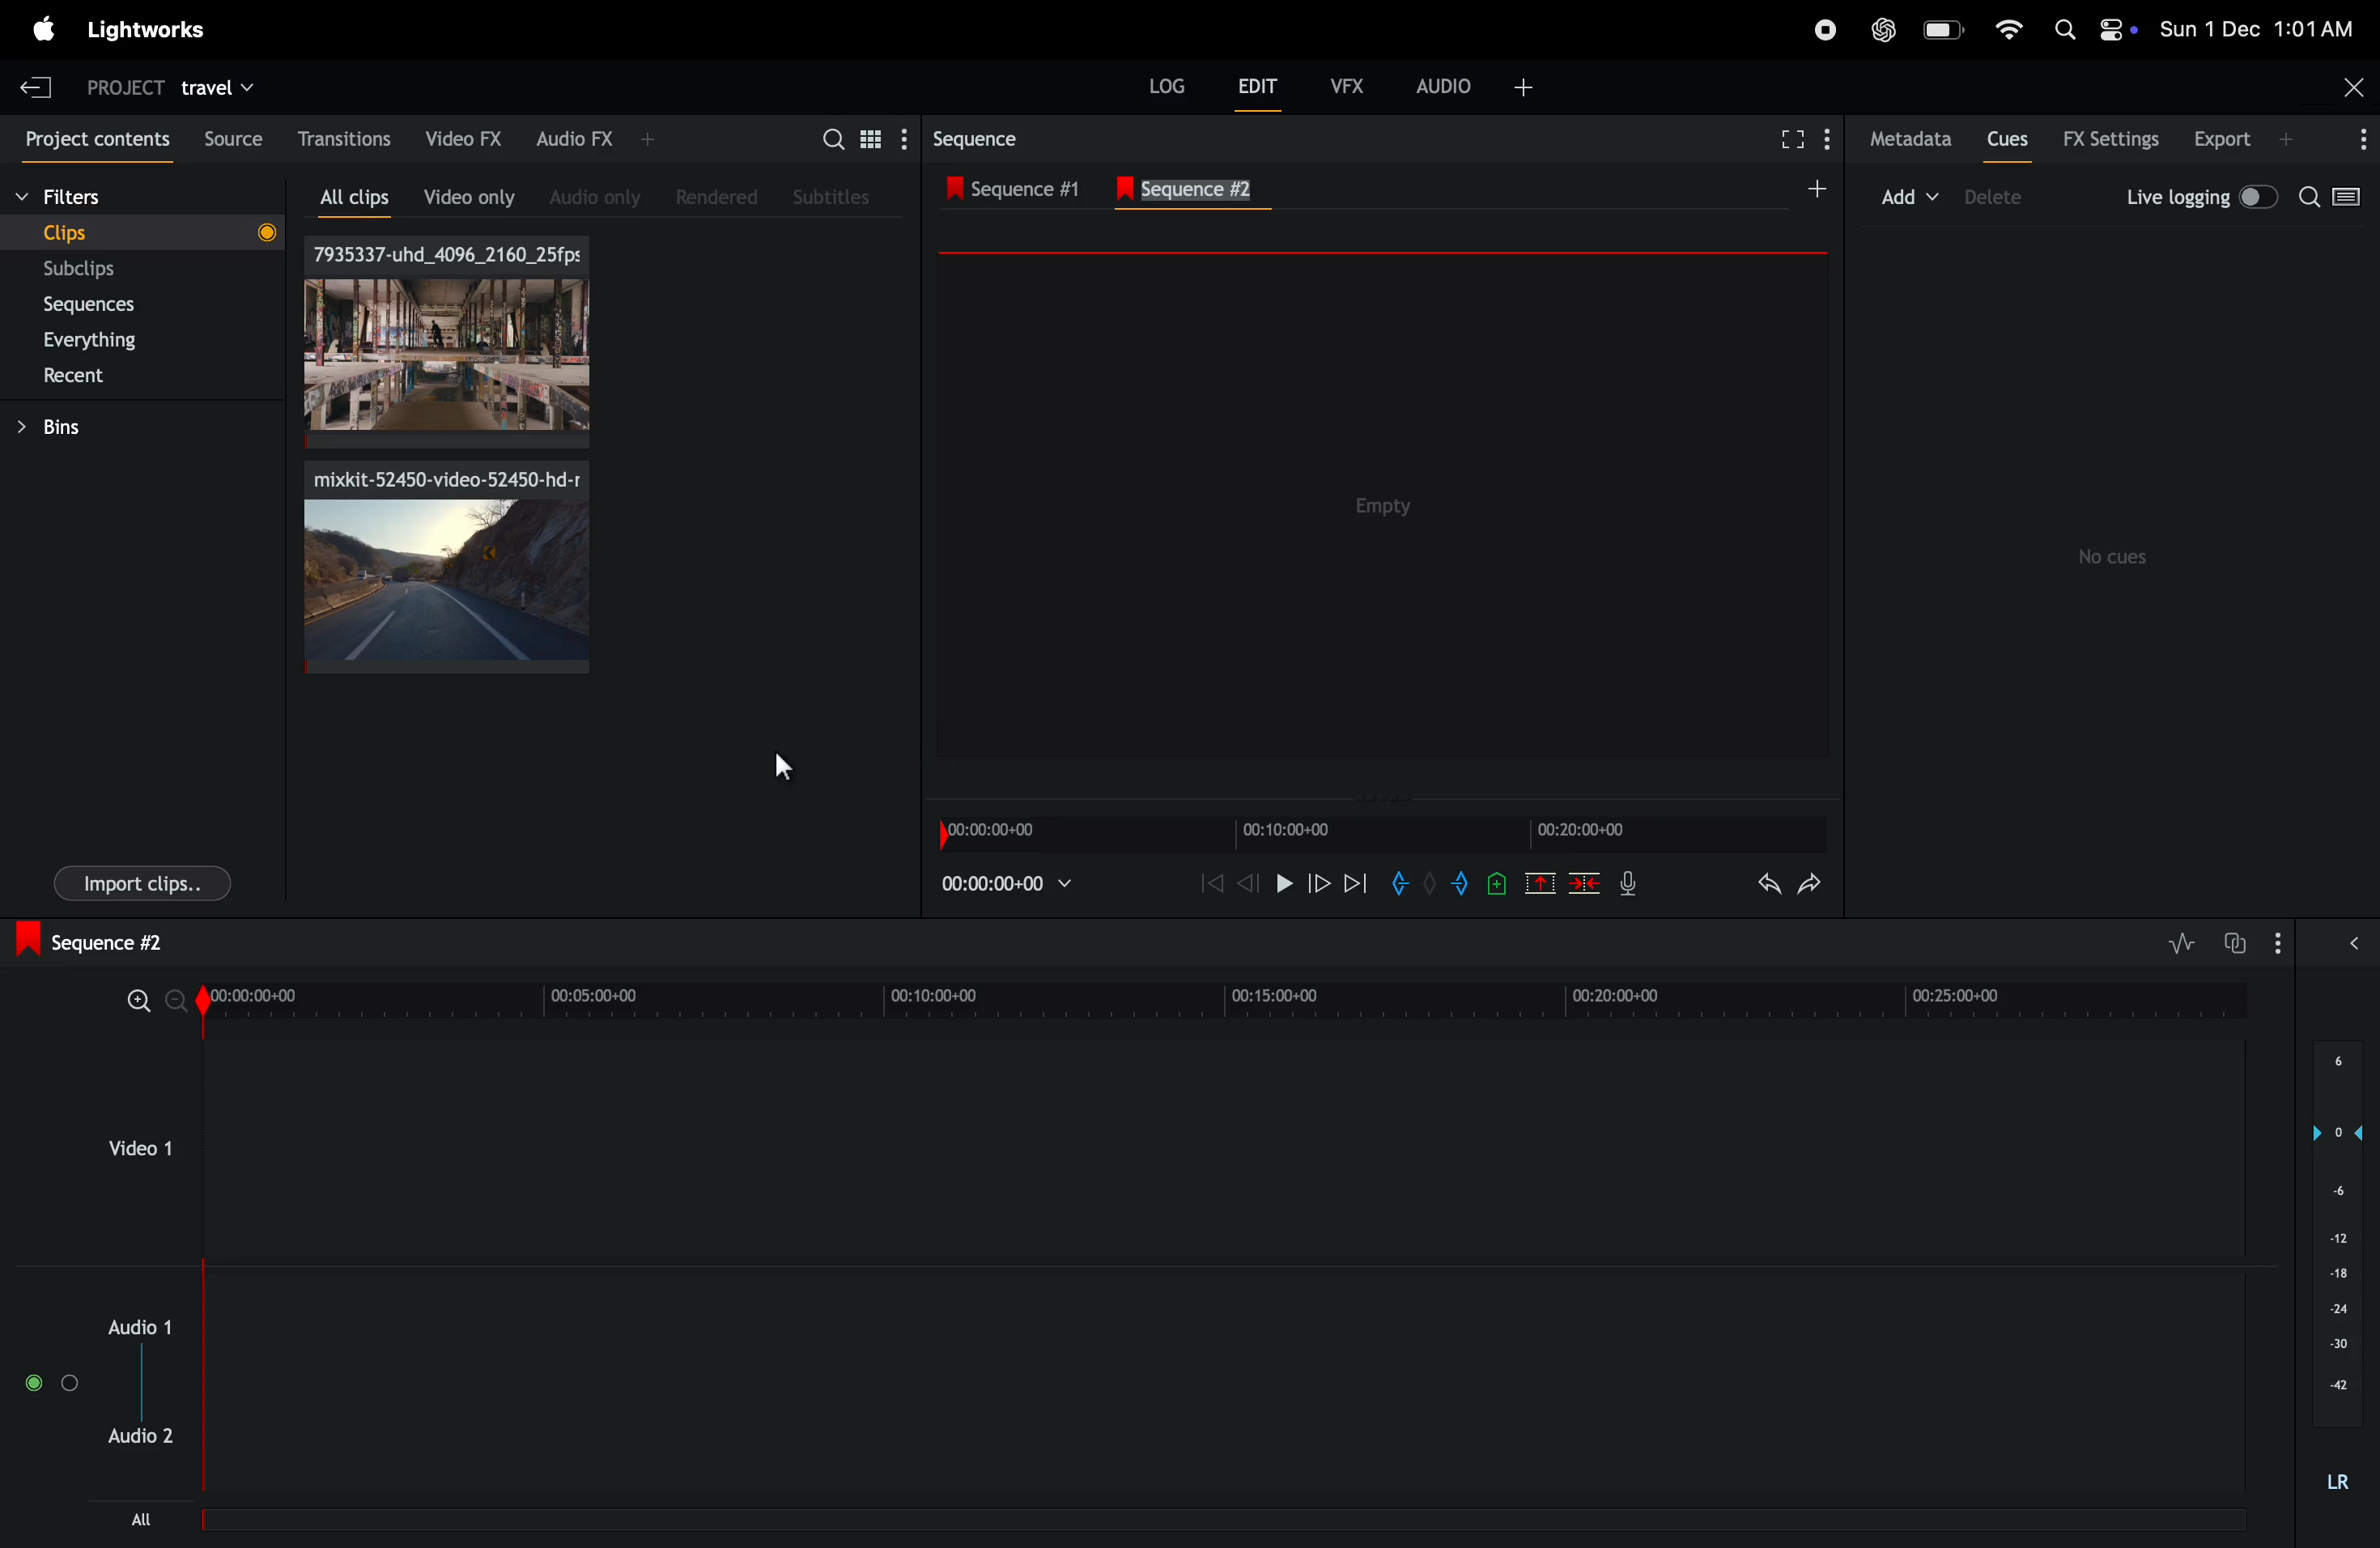  What do you see at coordinates (1354, 882) in the screenshot?
I see `next frame` at bounding box center [1354, 882].